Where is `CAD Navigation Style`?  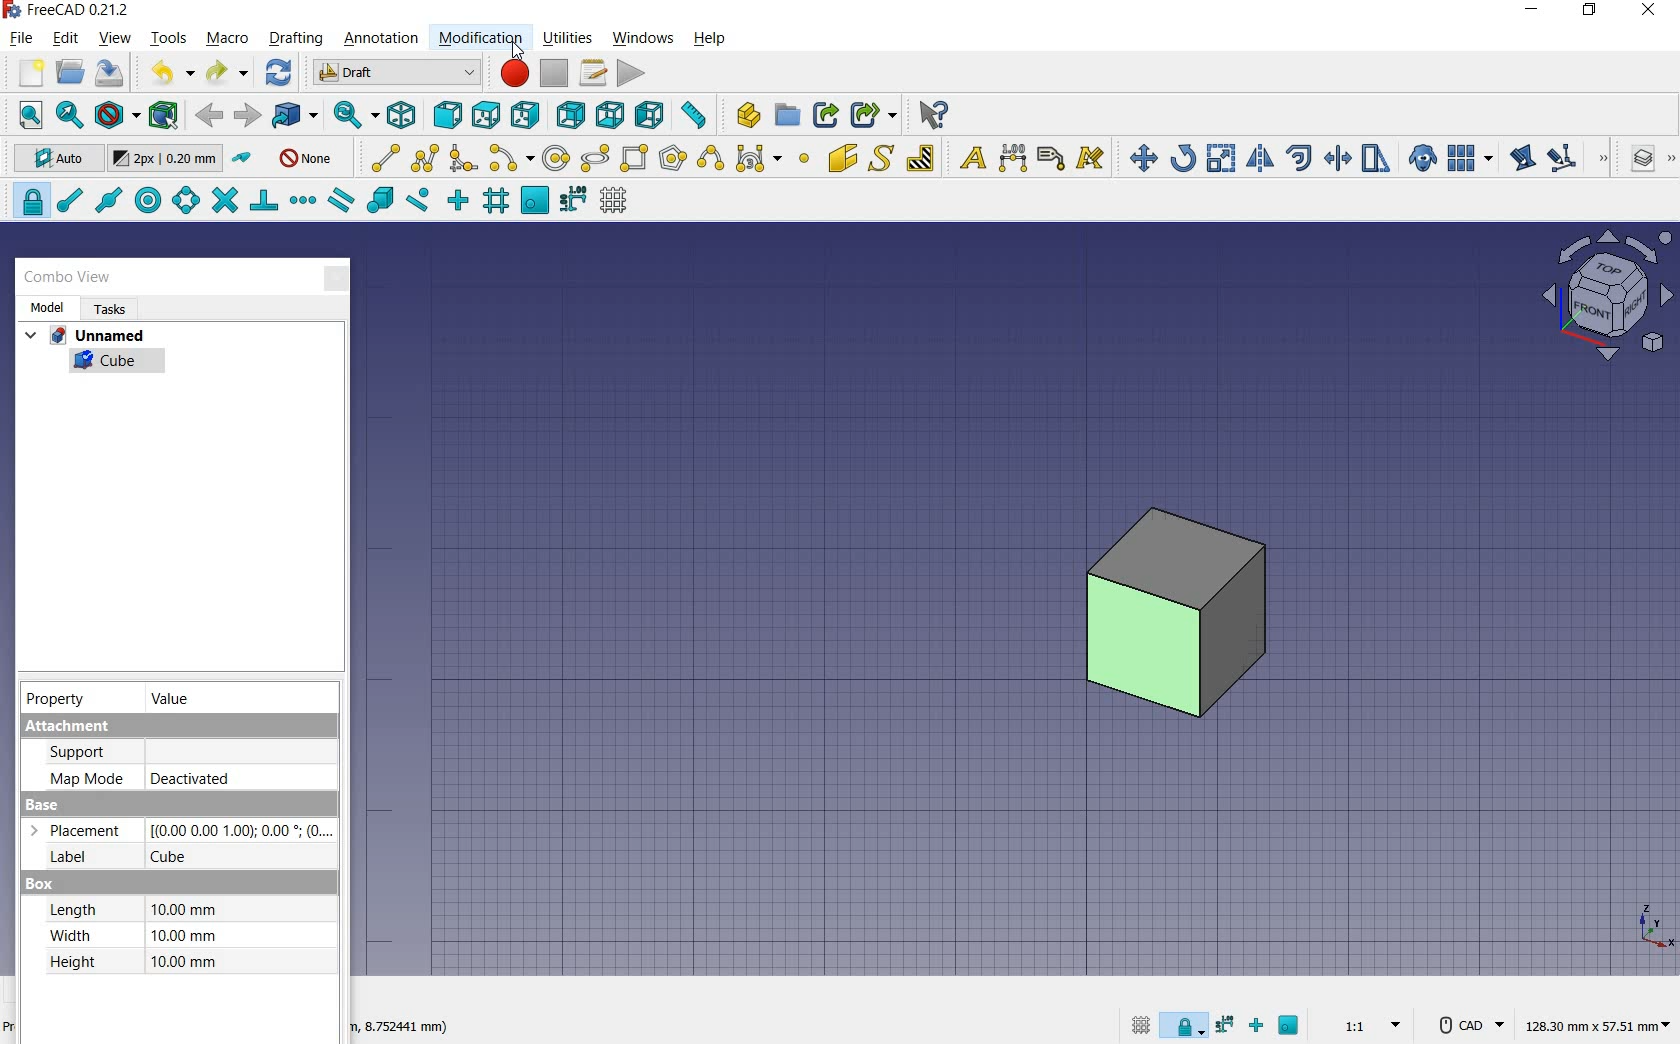
CAD Navigation Style is located at coordinates (1467, 1023).